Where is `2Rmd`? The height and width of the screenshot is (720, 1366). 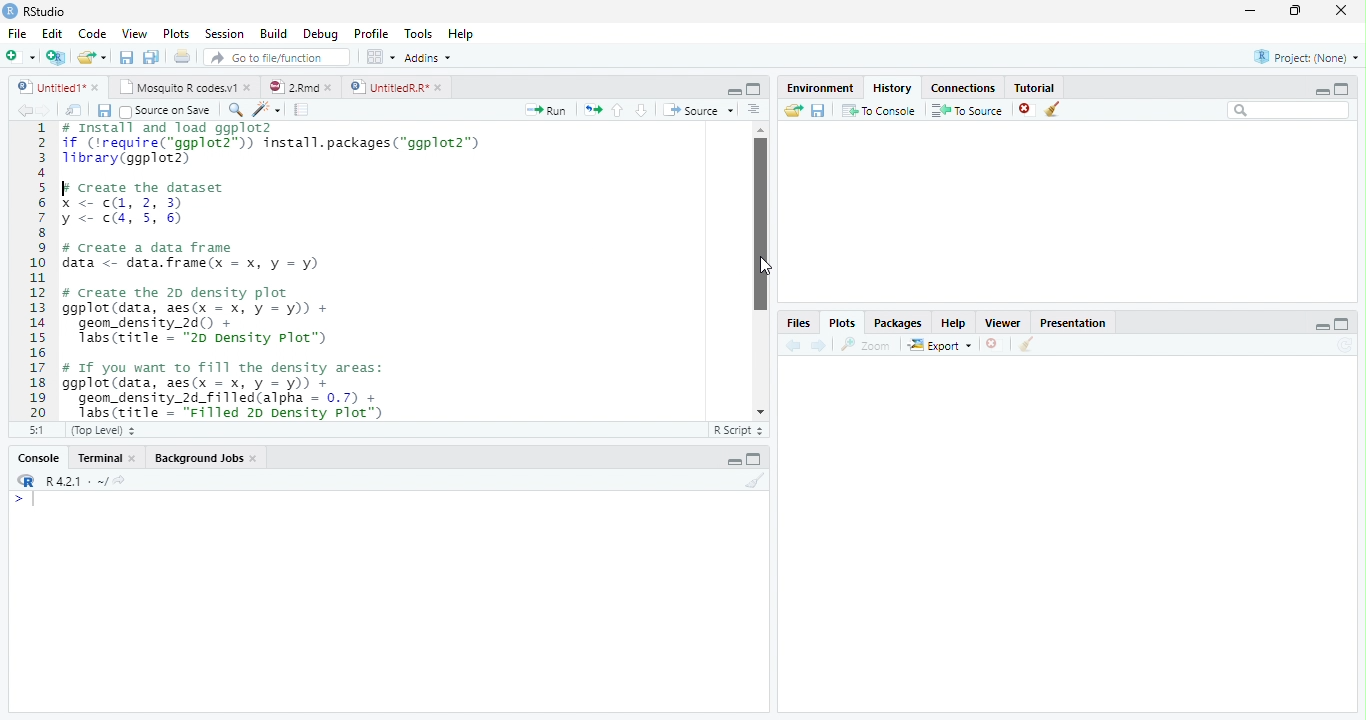
2Rmd is located at coordinates (292, 86).